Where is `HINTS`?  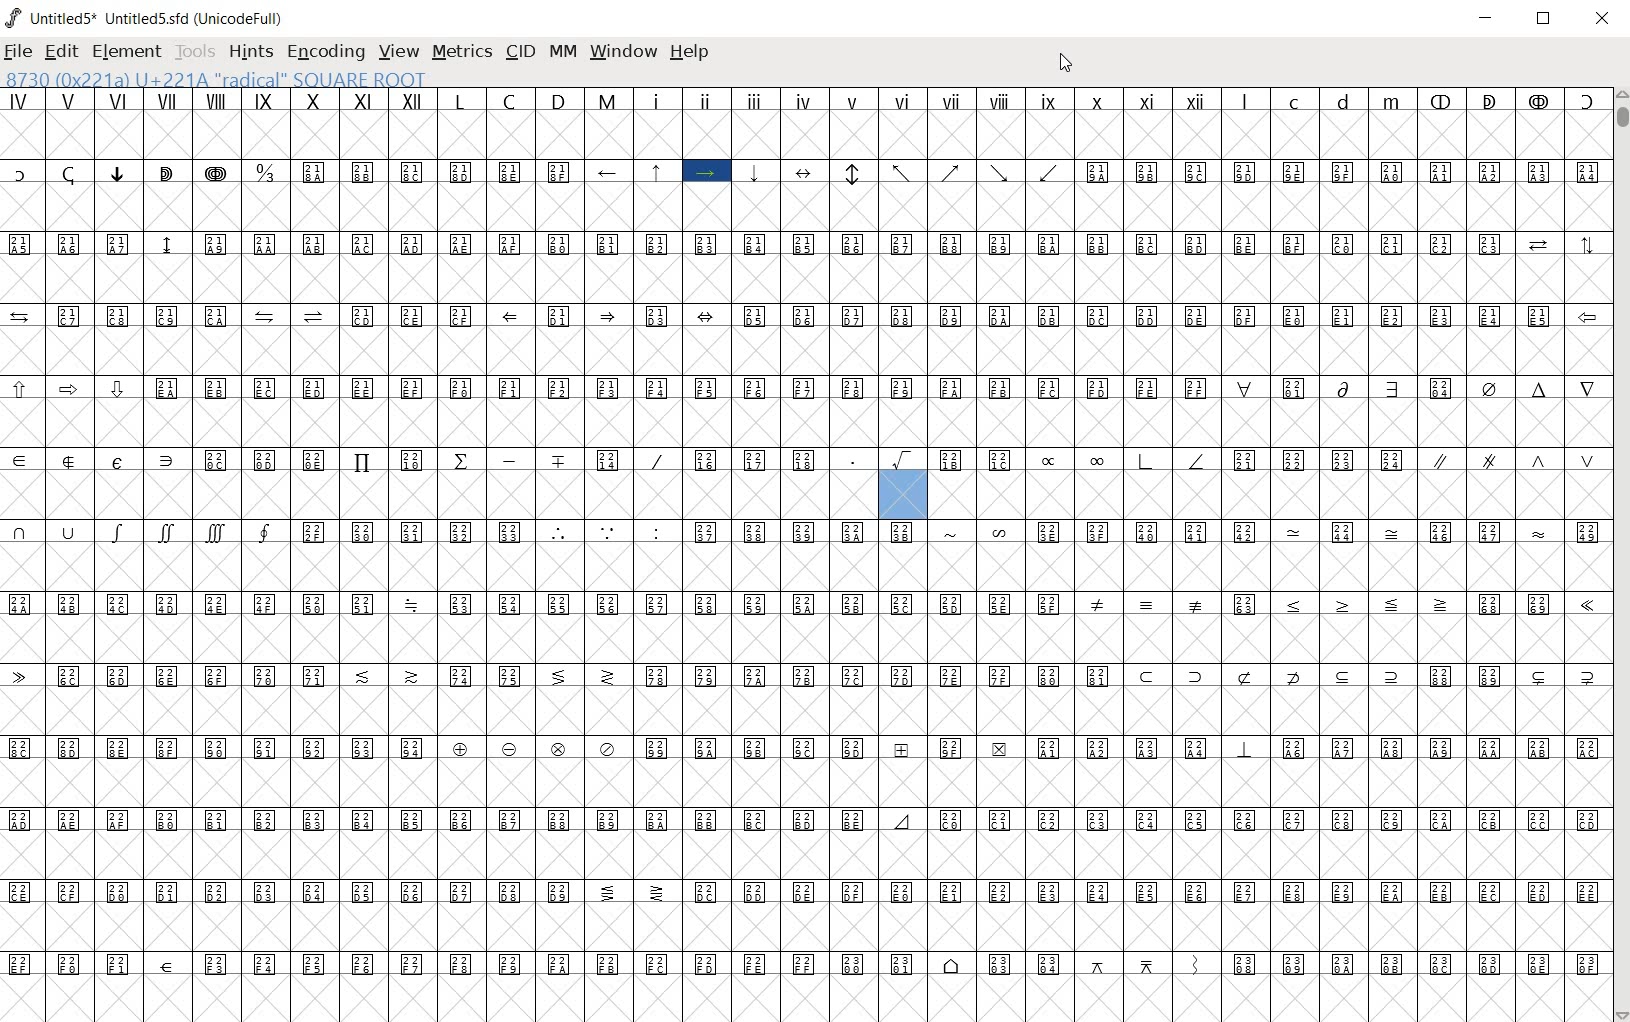
HINTS is located at coordinates (250, 53).